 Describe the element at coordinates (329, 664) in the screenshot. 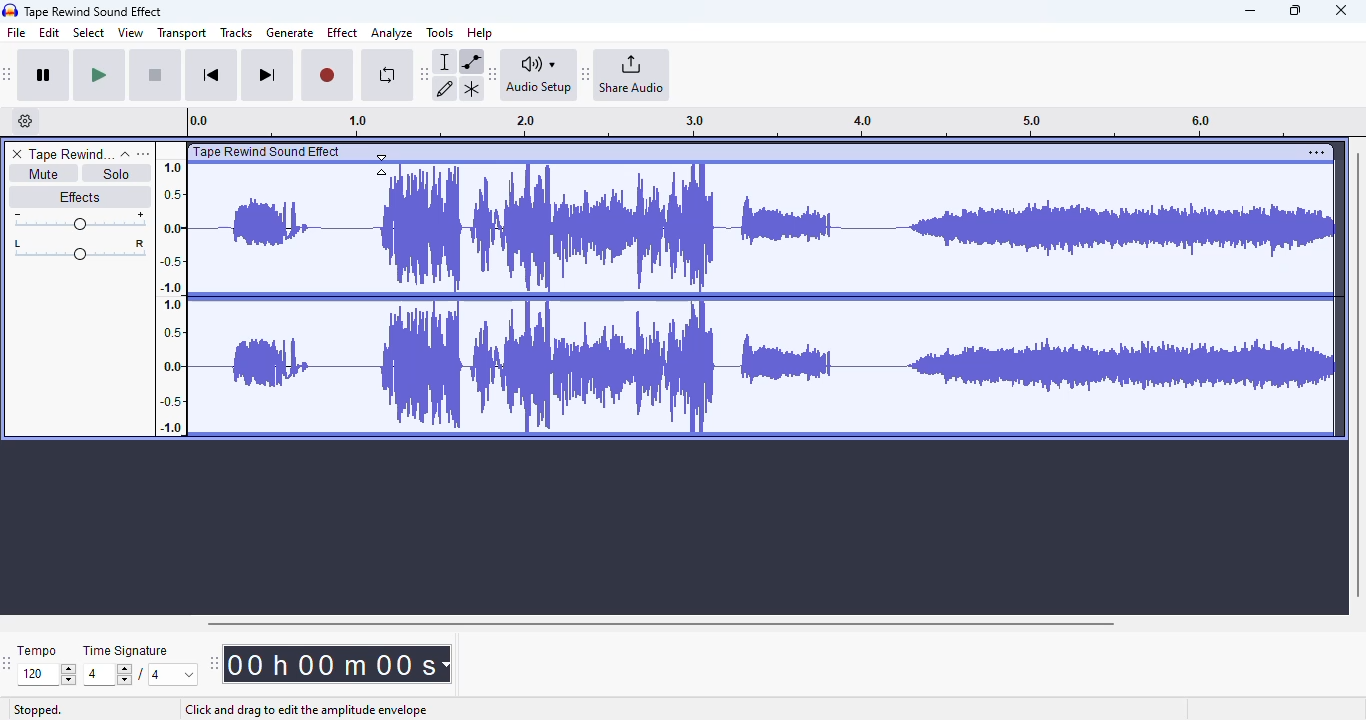

I see `Current track time` at that location.